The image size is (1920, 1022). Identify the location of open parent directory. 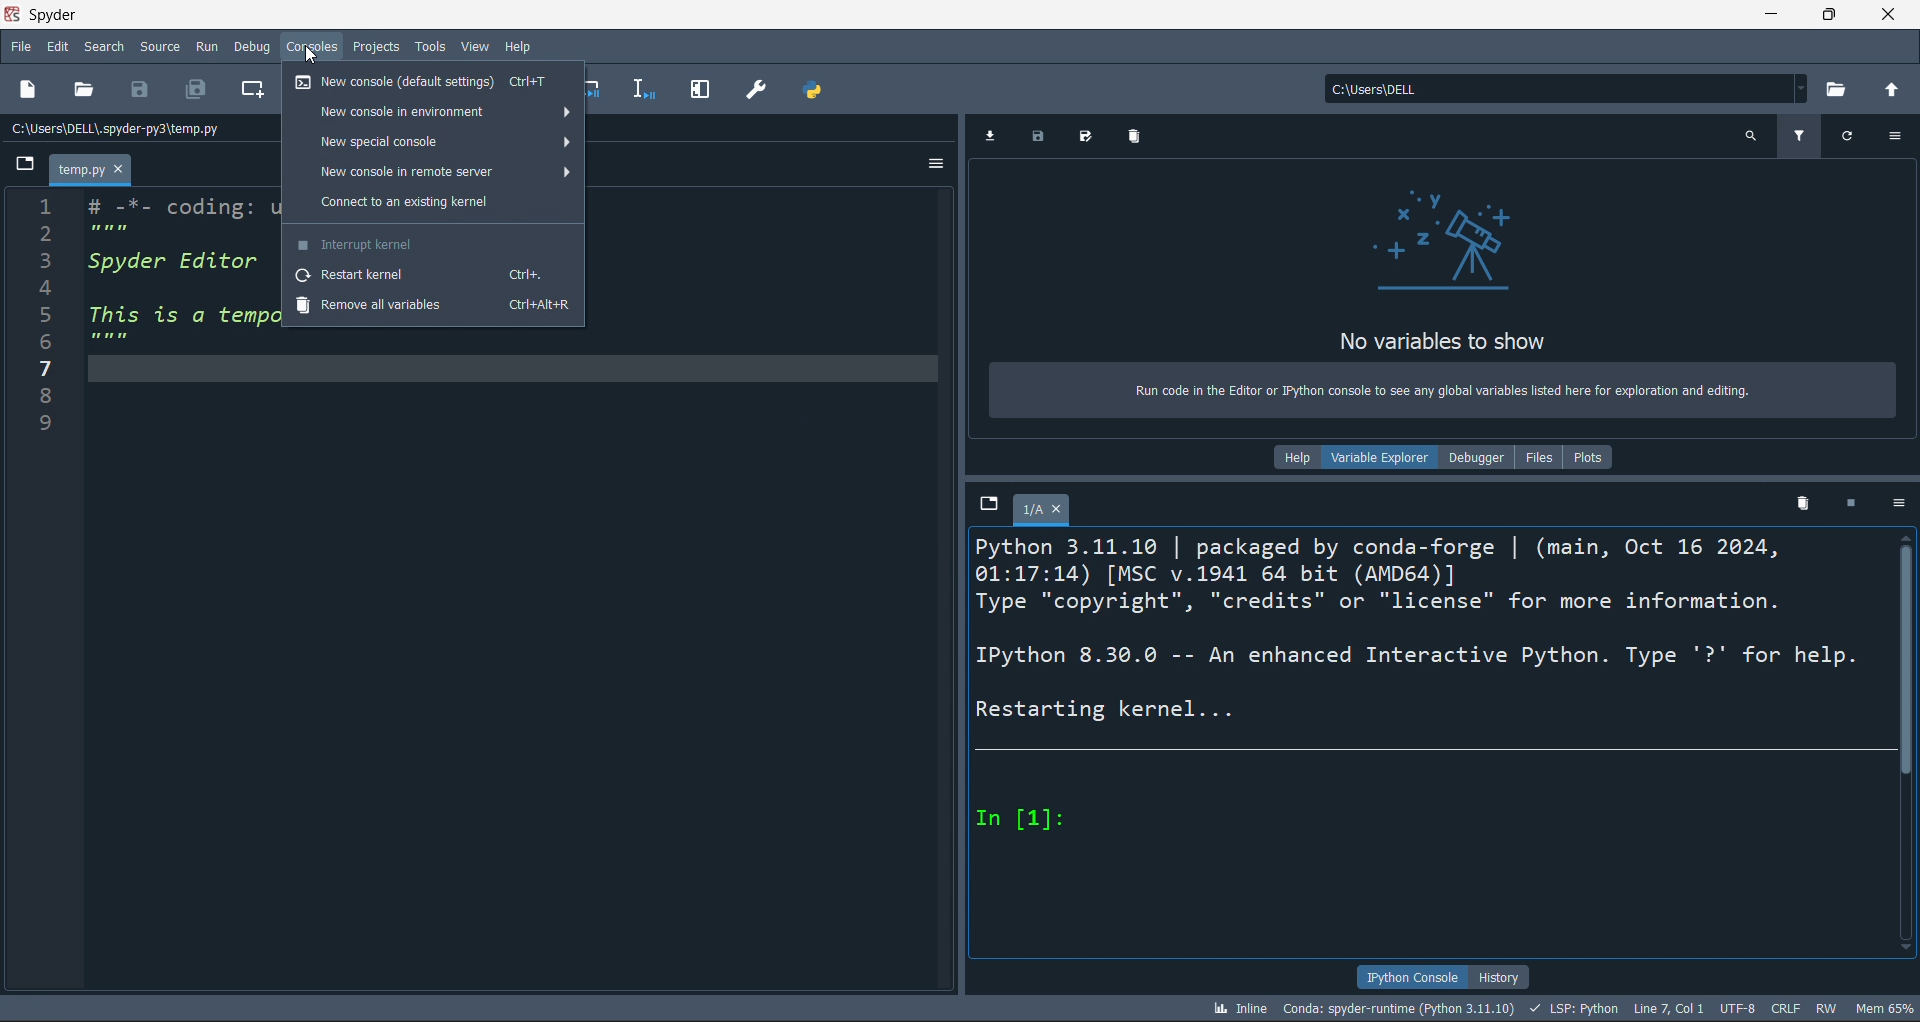
(1891, 84).